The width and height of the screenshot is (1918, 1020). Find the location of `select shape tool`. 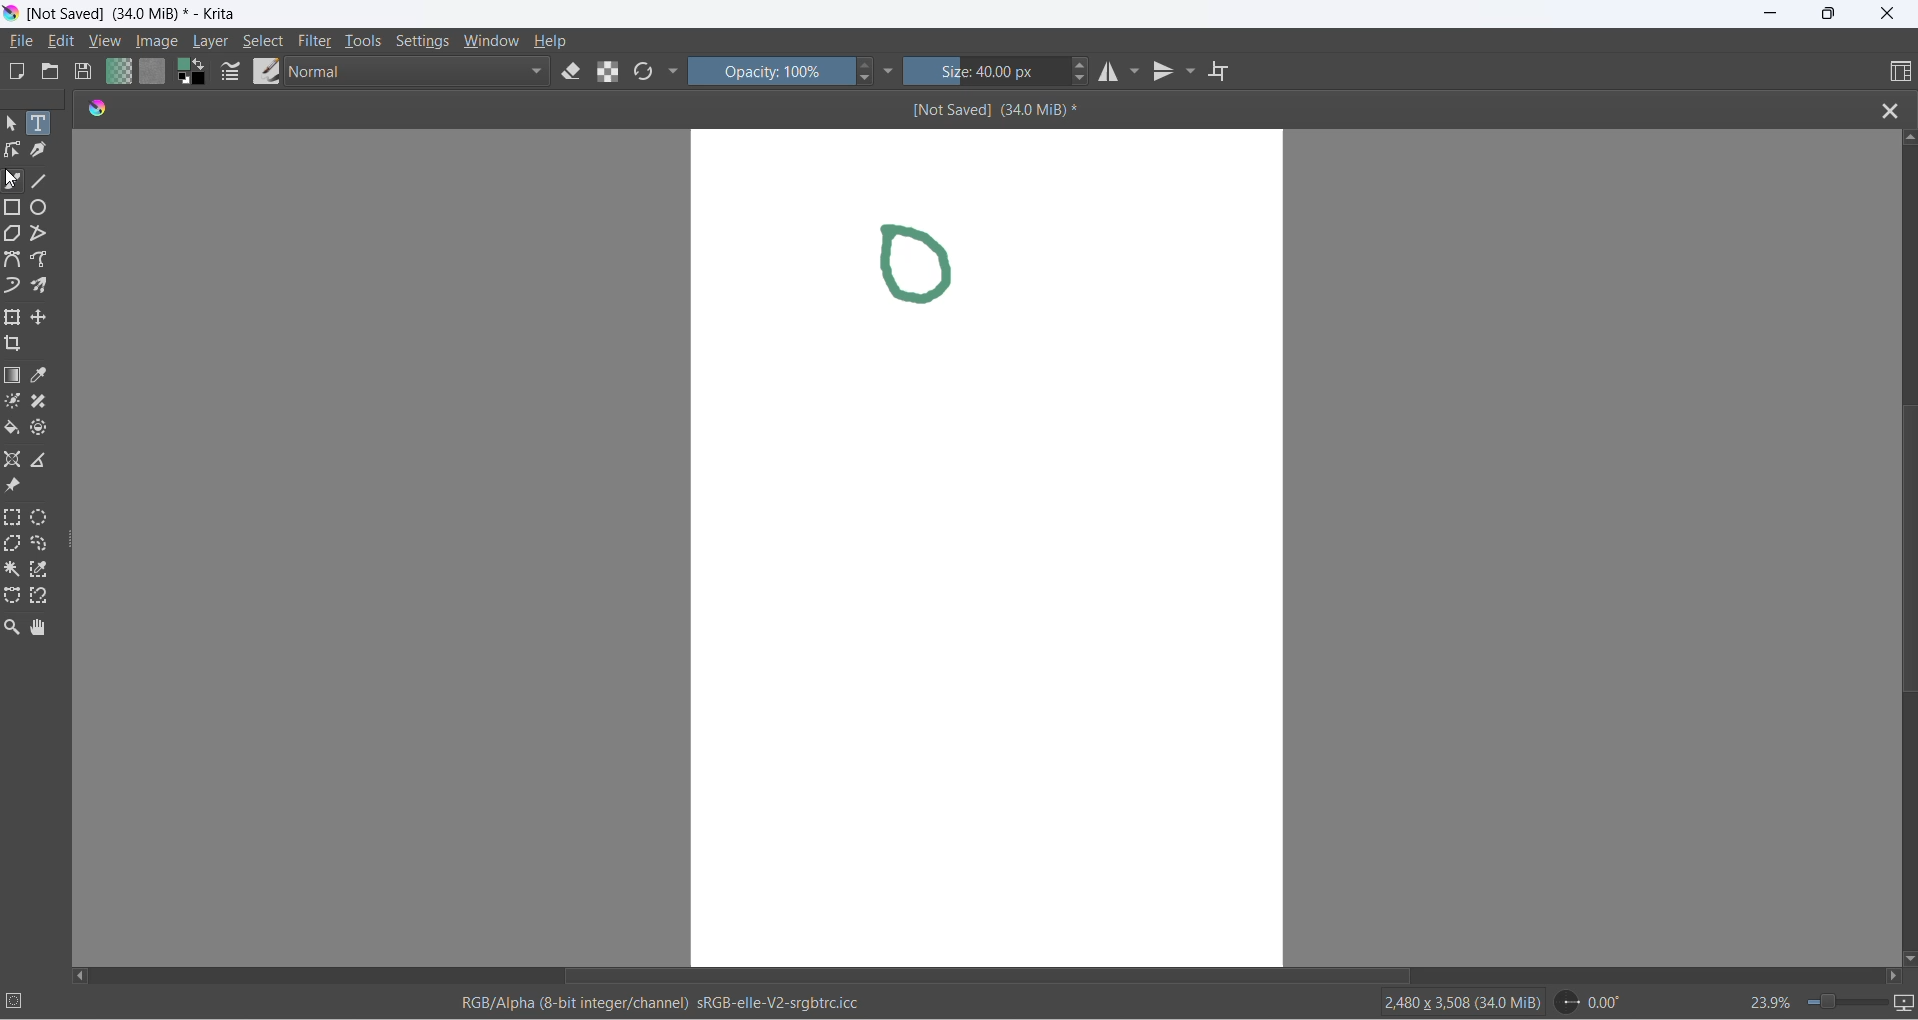

select shape tool is located at coordinates (15, 126).